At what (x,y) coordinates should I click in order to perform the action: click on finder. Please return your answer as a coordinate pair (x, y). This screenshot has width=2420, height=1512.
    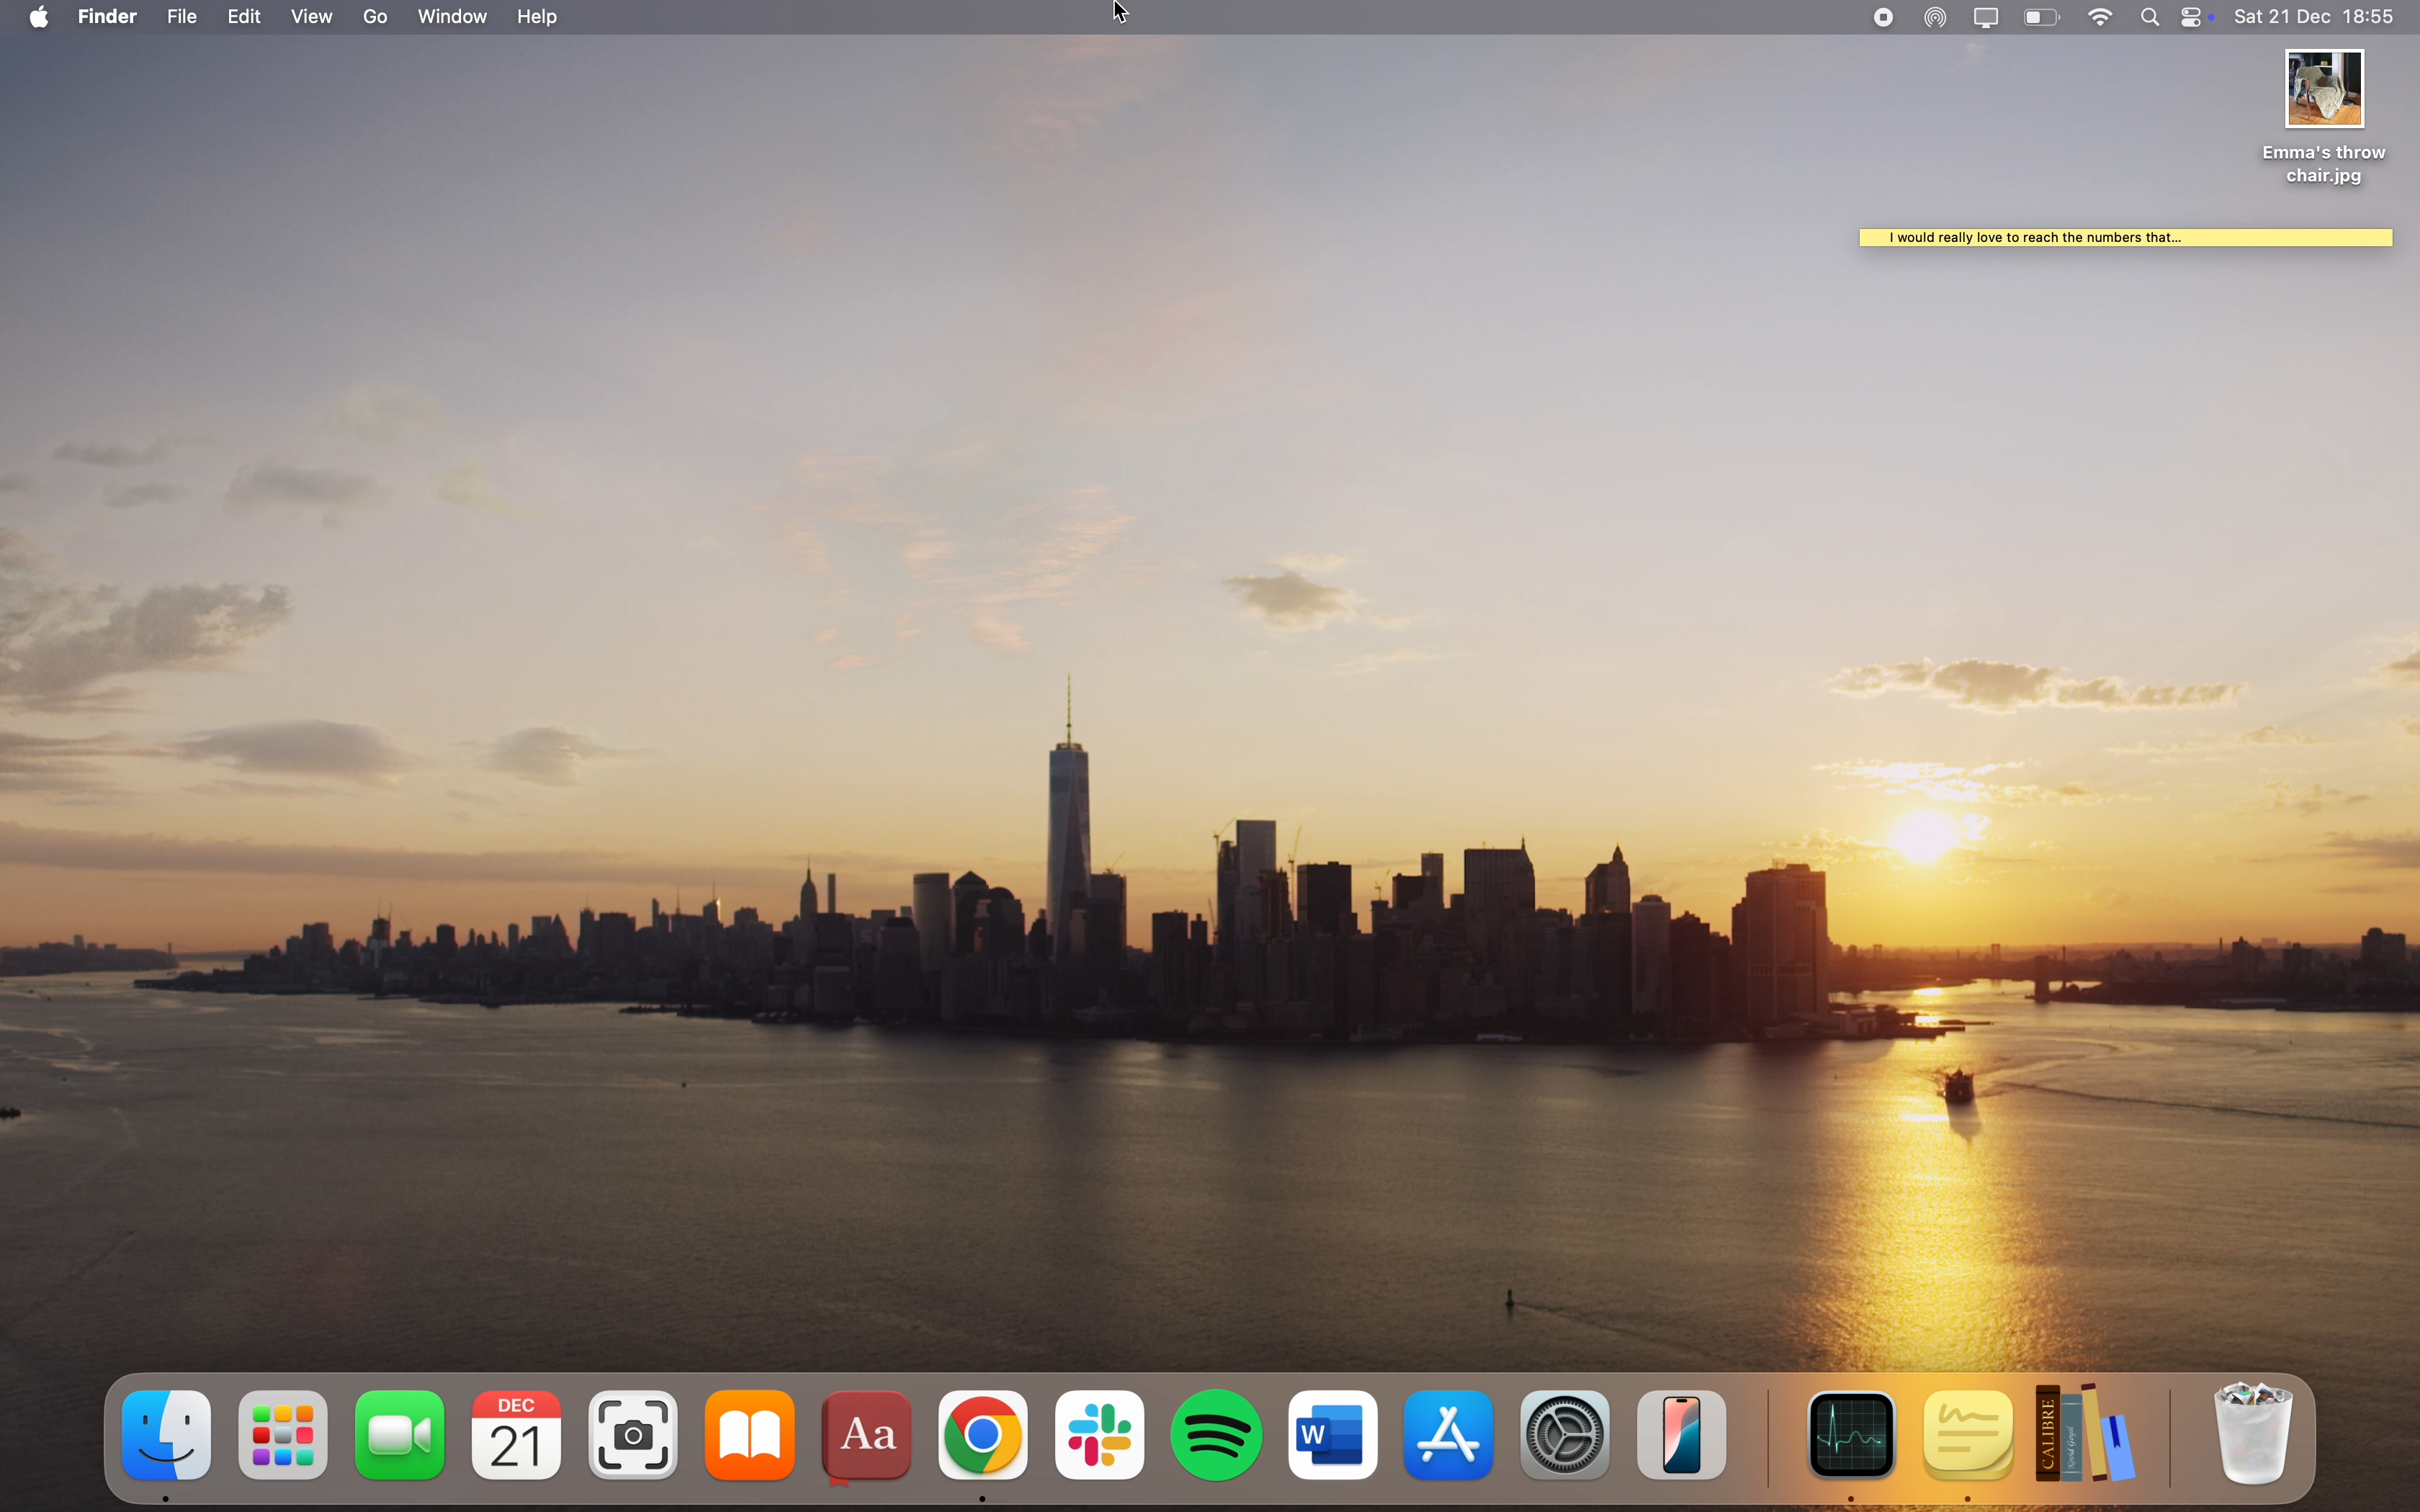
    Looking at the image, I should click on (162, 1445).